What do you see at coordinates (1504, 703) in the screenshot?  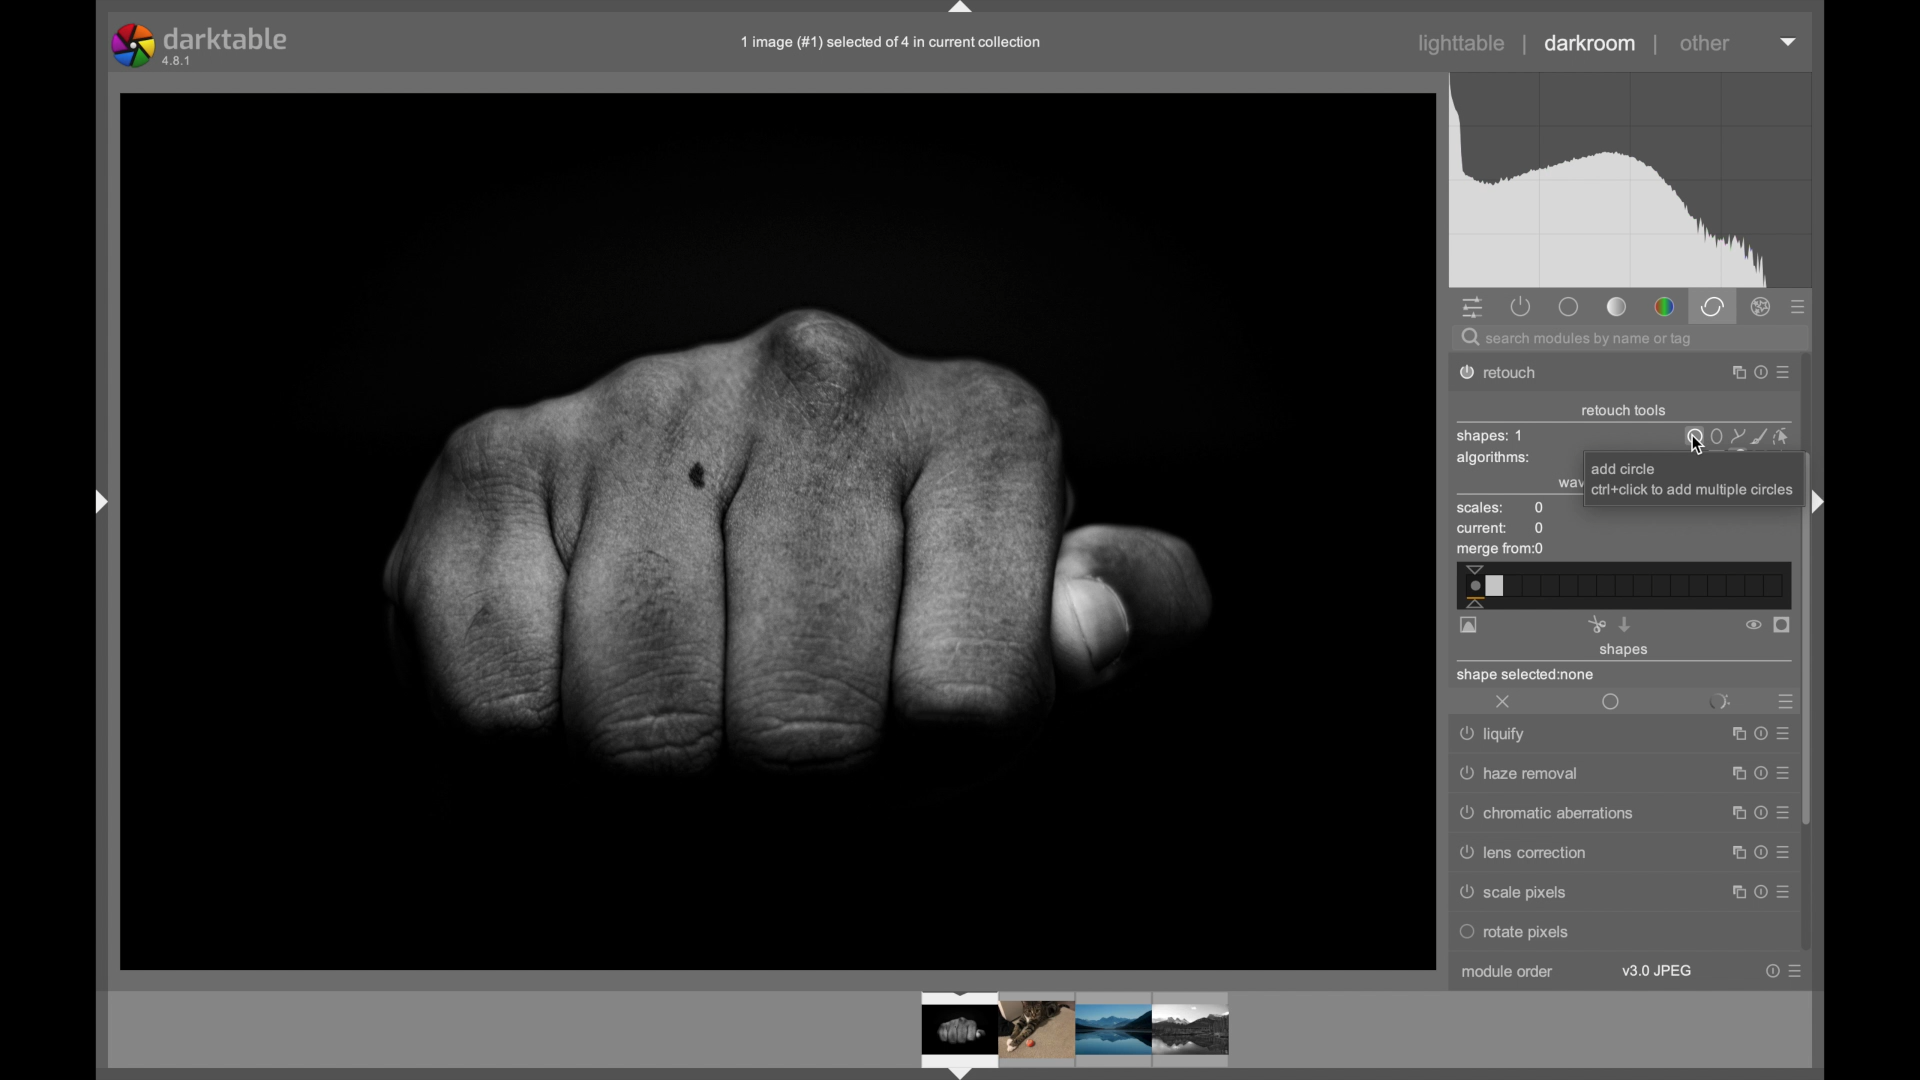 I see `off` at bounding box center [1504, 703].